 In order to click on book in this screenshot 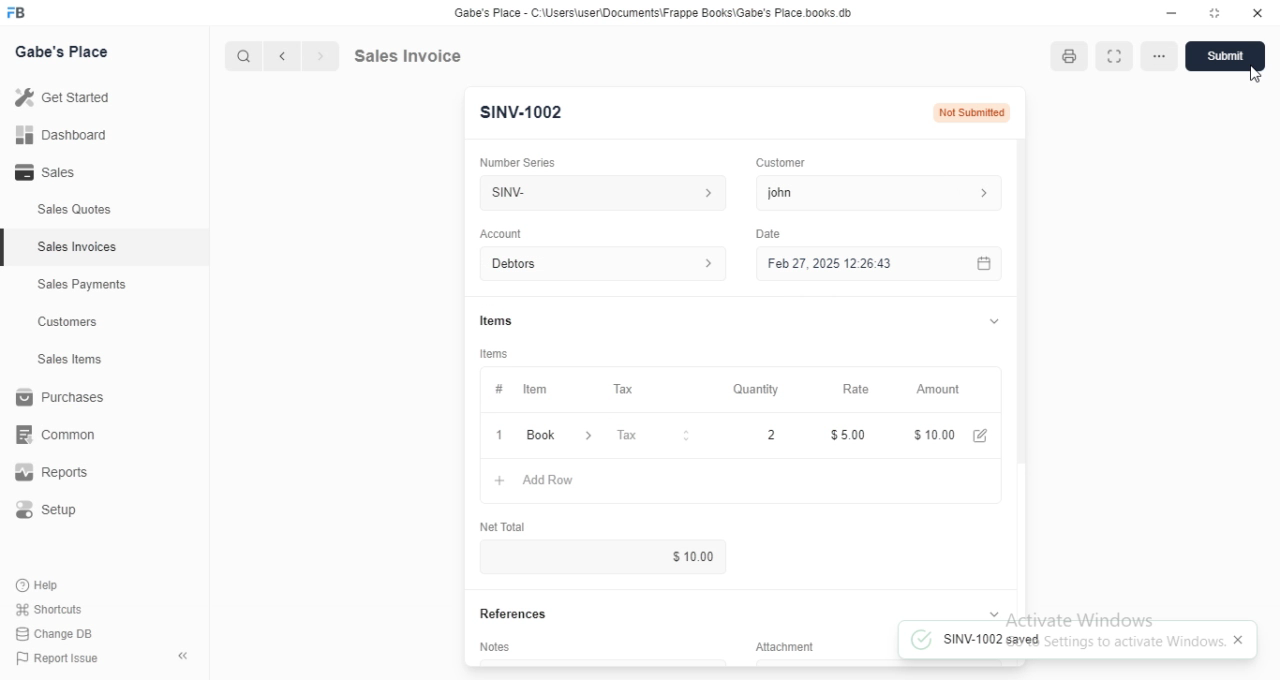, I will do `click(561, 436)`.